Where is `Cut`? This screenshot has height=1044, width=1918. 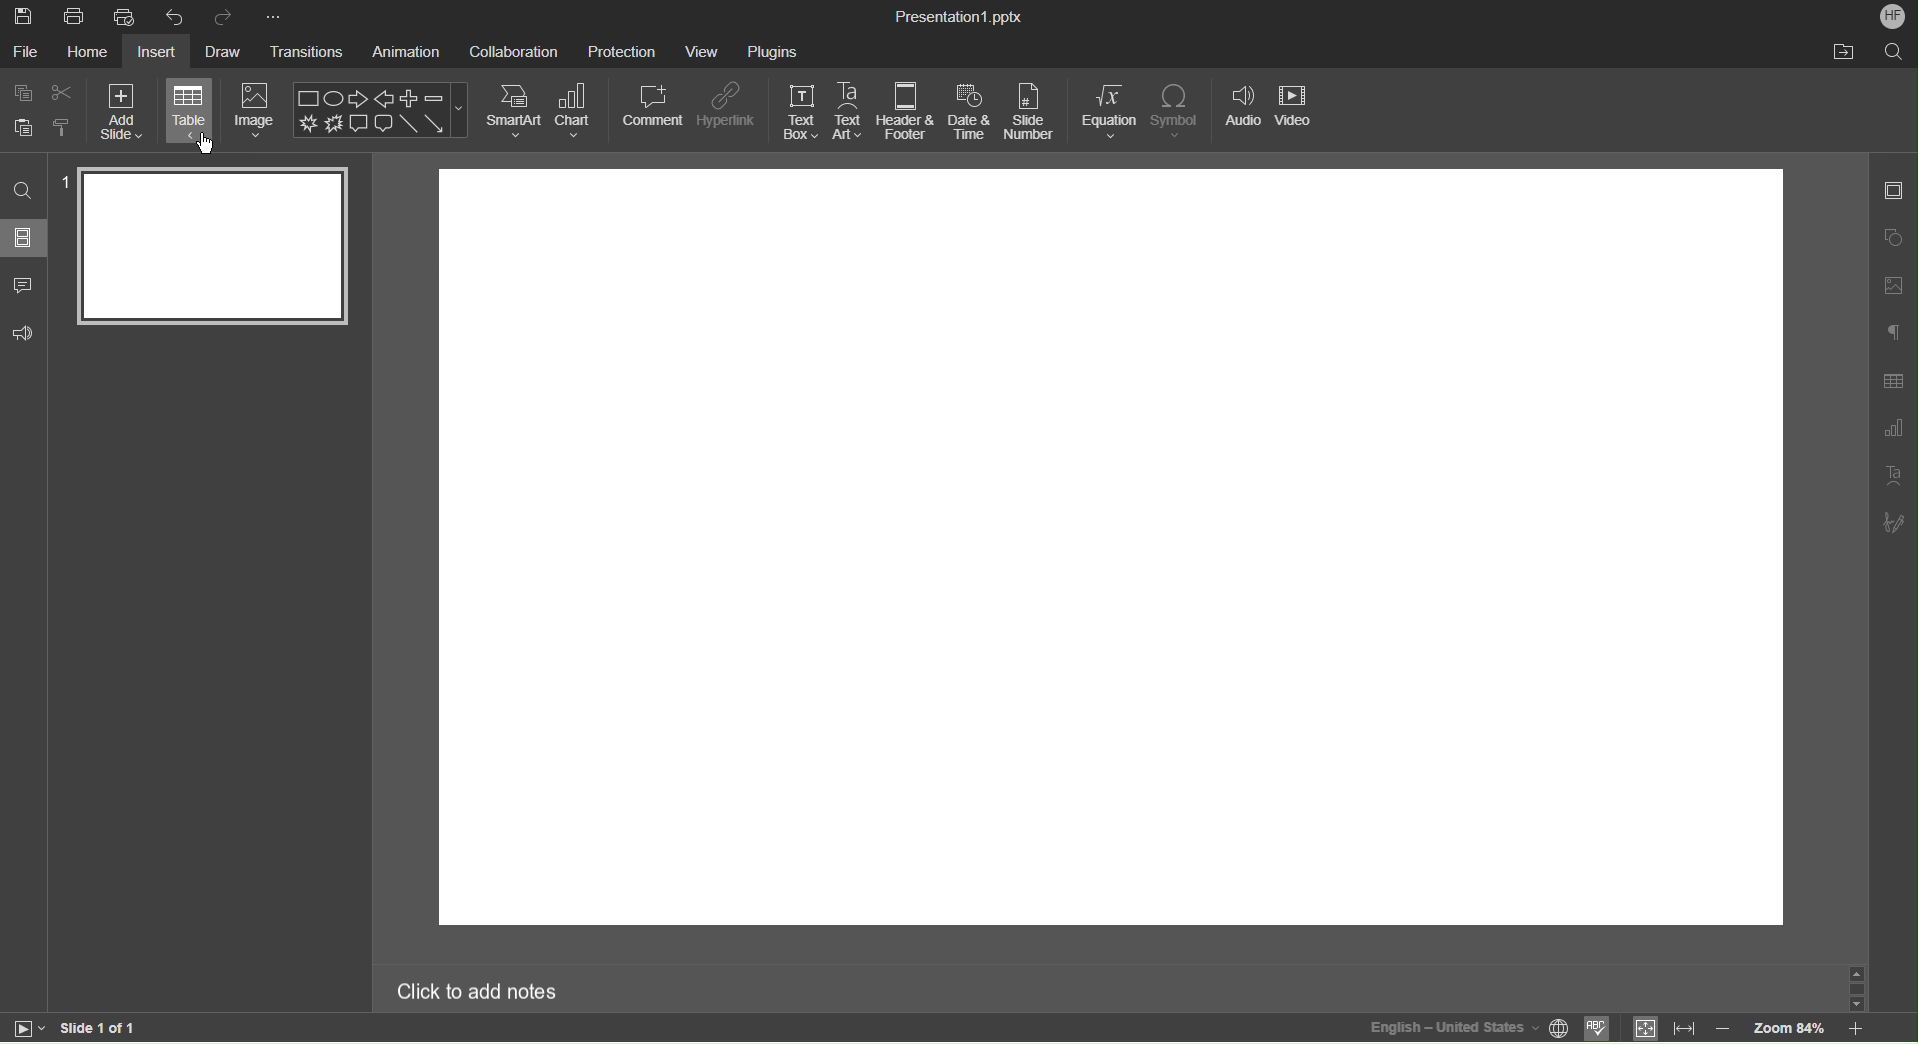
Cut is located at coordinates (64, 93).